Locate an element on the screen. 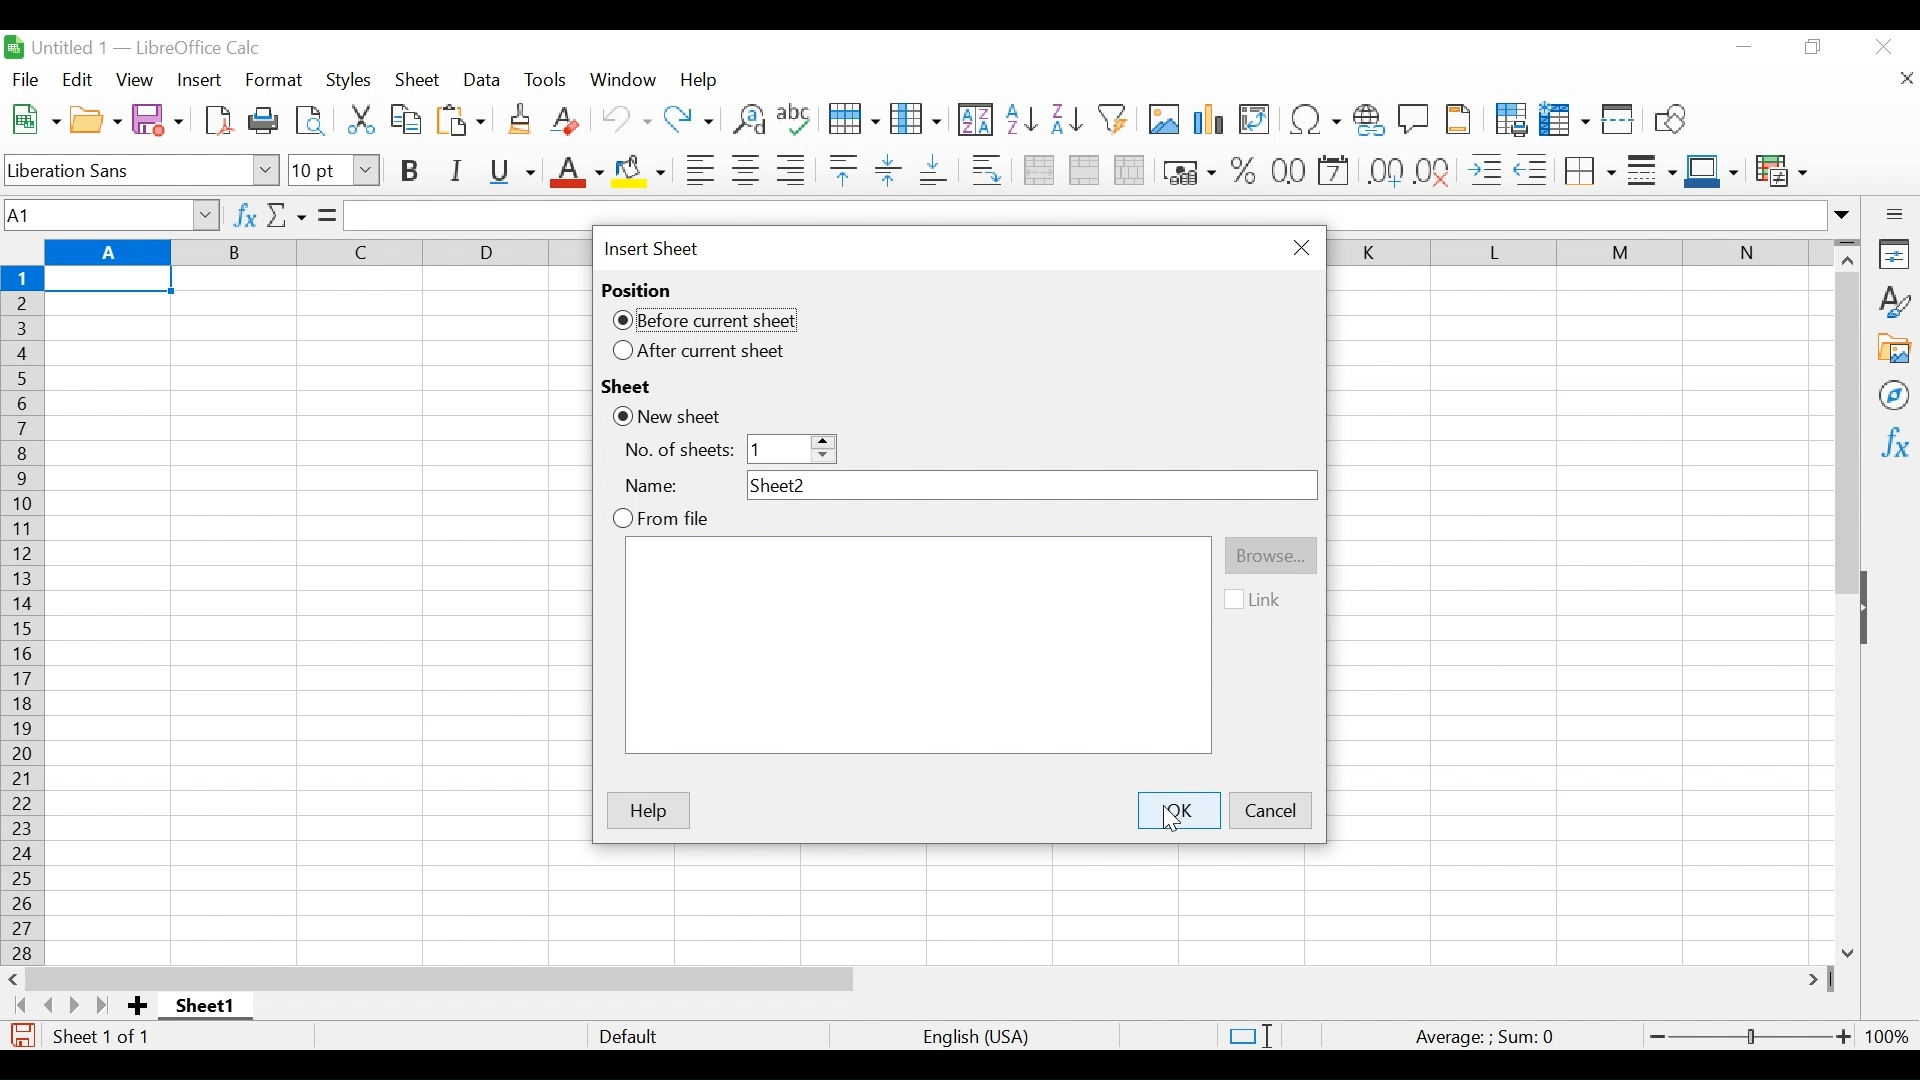 This screenshot has width=1920, height=1080. Formula is located at coordinates (1491, 1034).